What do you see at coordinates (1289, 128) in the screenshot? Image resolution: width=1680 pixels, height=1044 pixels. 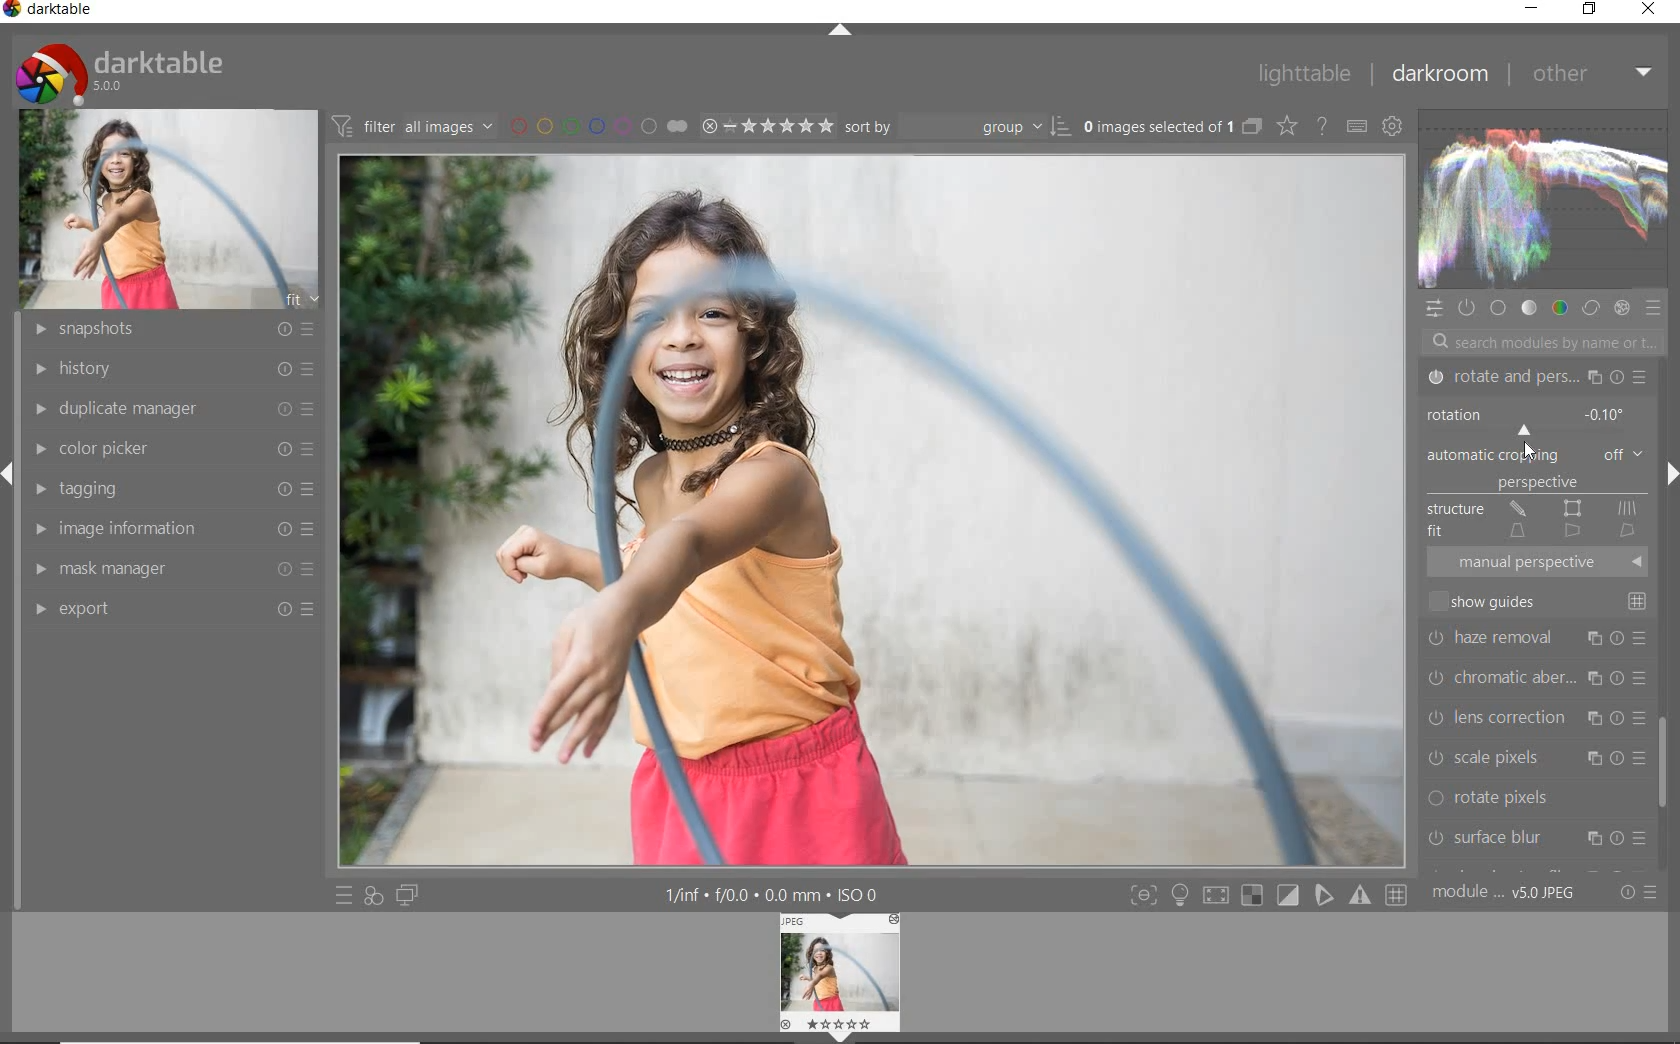 I see `change type of overlay` at bounding box center [1289, 128].